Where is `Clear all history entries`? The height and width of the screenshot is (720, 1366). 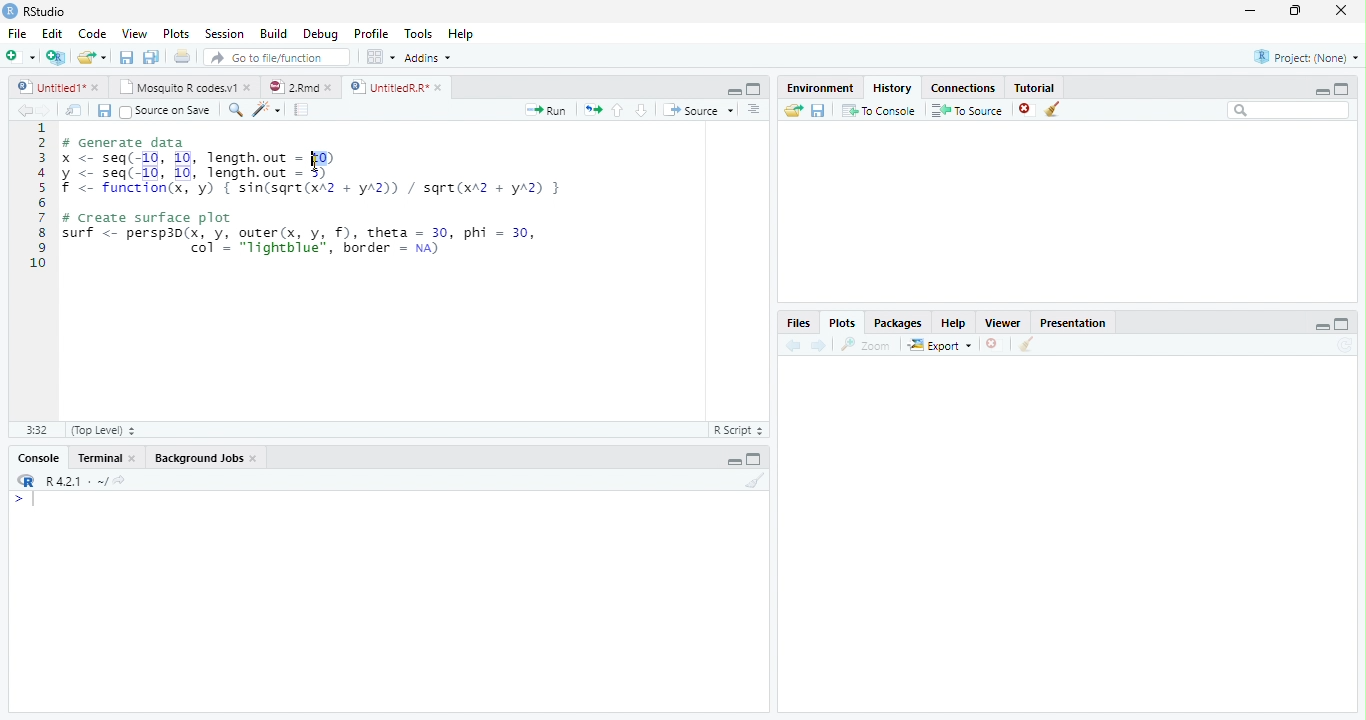 Clear all history entries is located at coordinates (1052, 109).